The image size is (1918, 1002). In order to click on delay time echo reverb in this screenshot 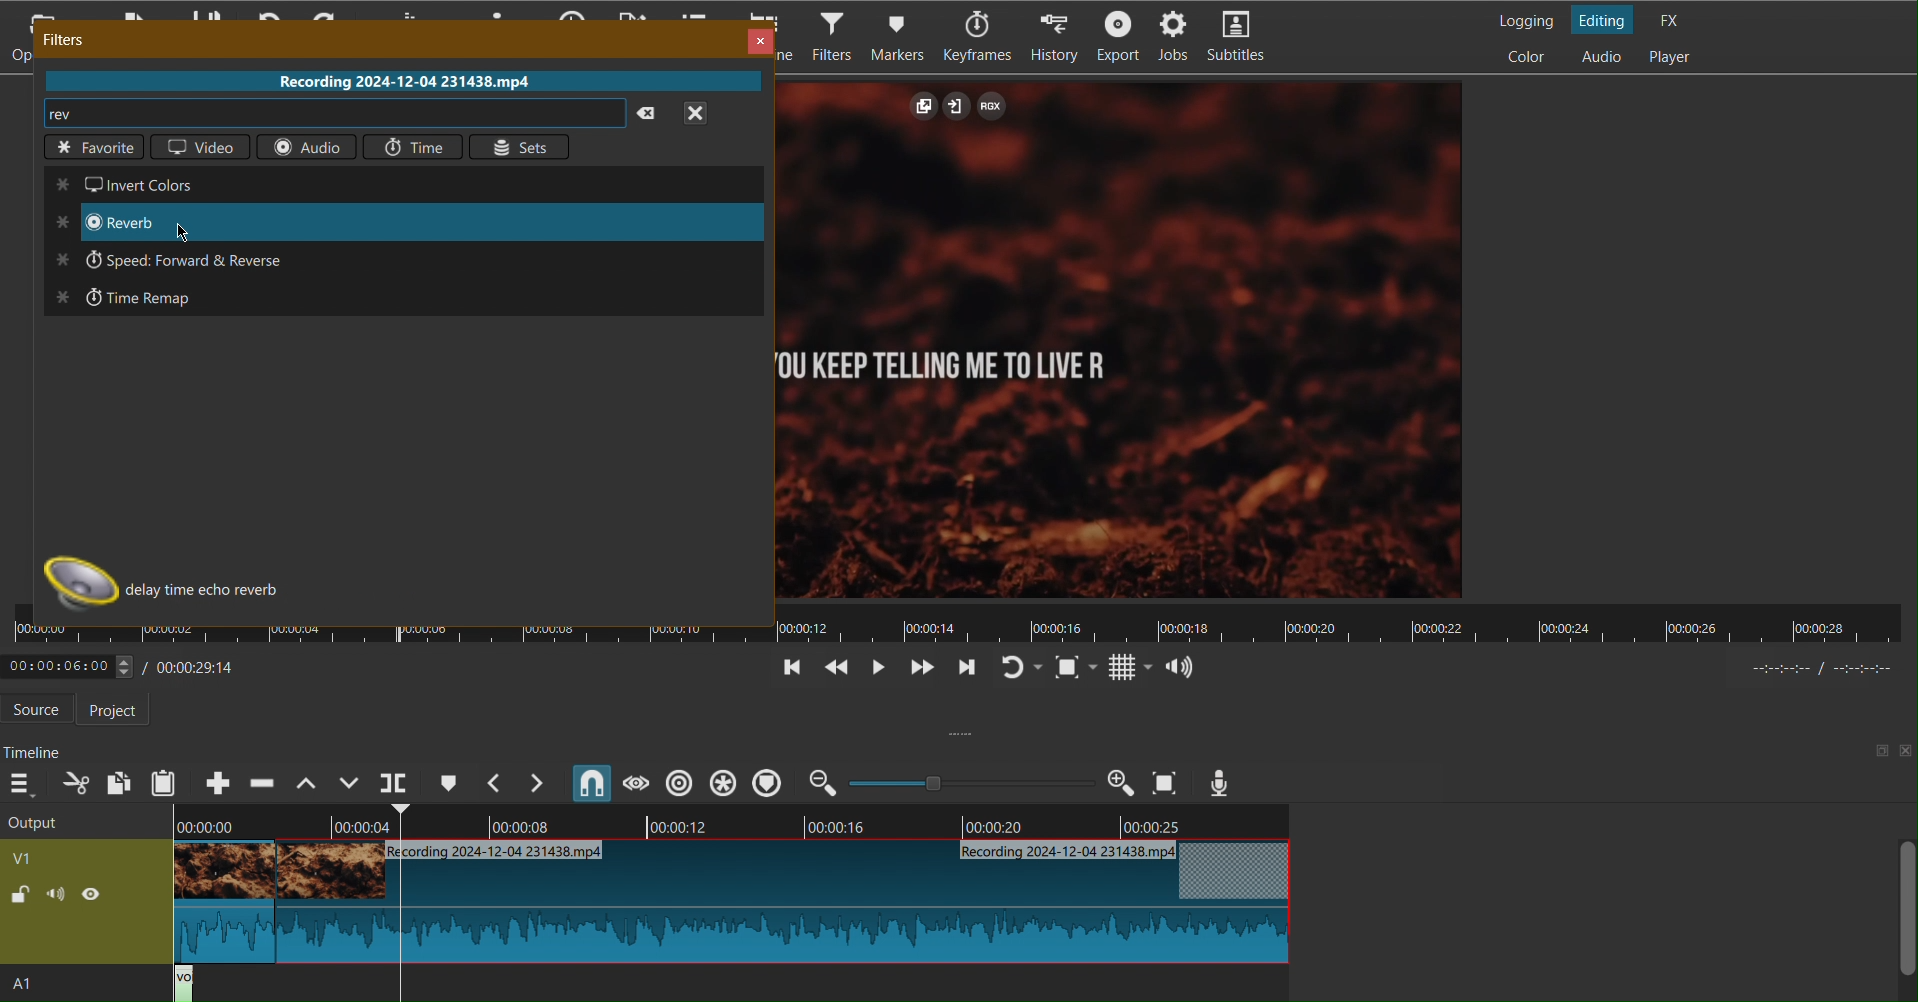, I will do `click(214, 593)`.